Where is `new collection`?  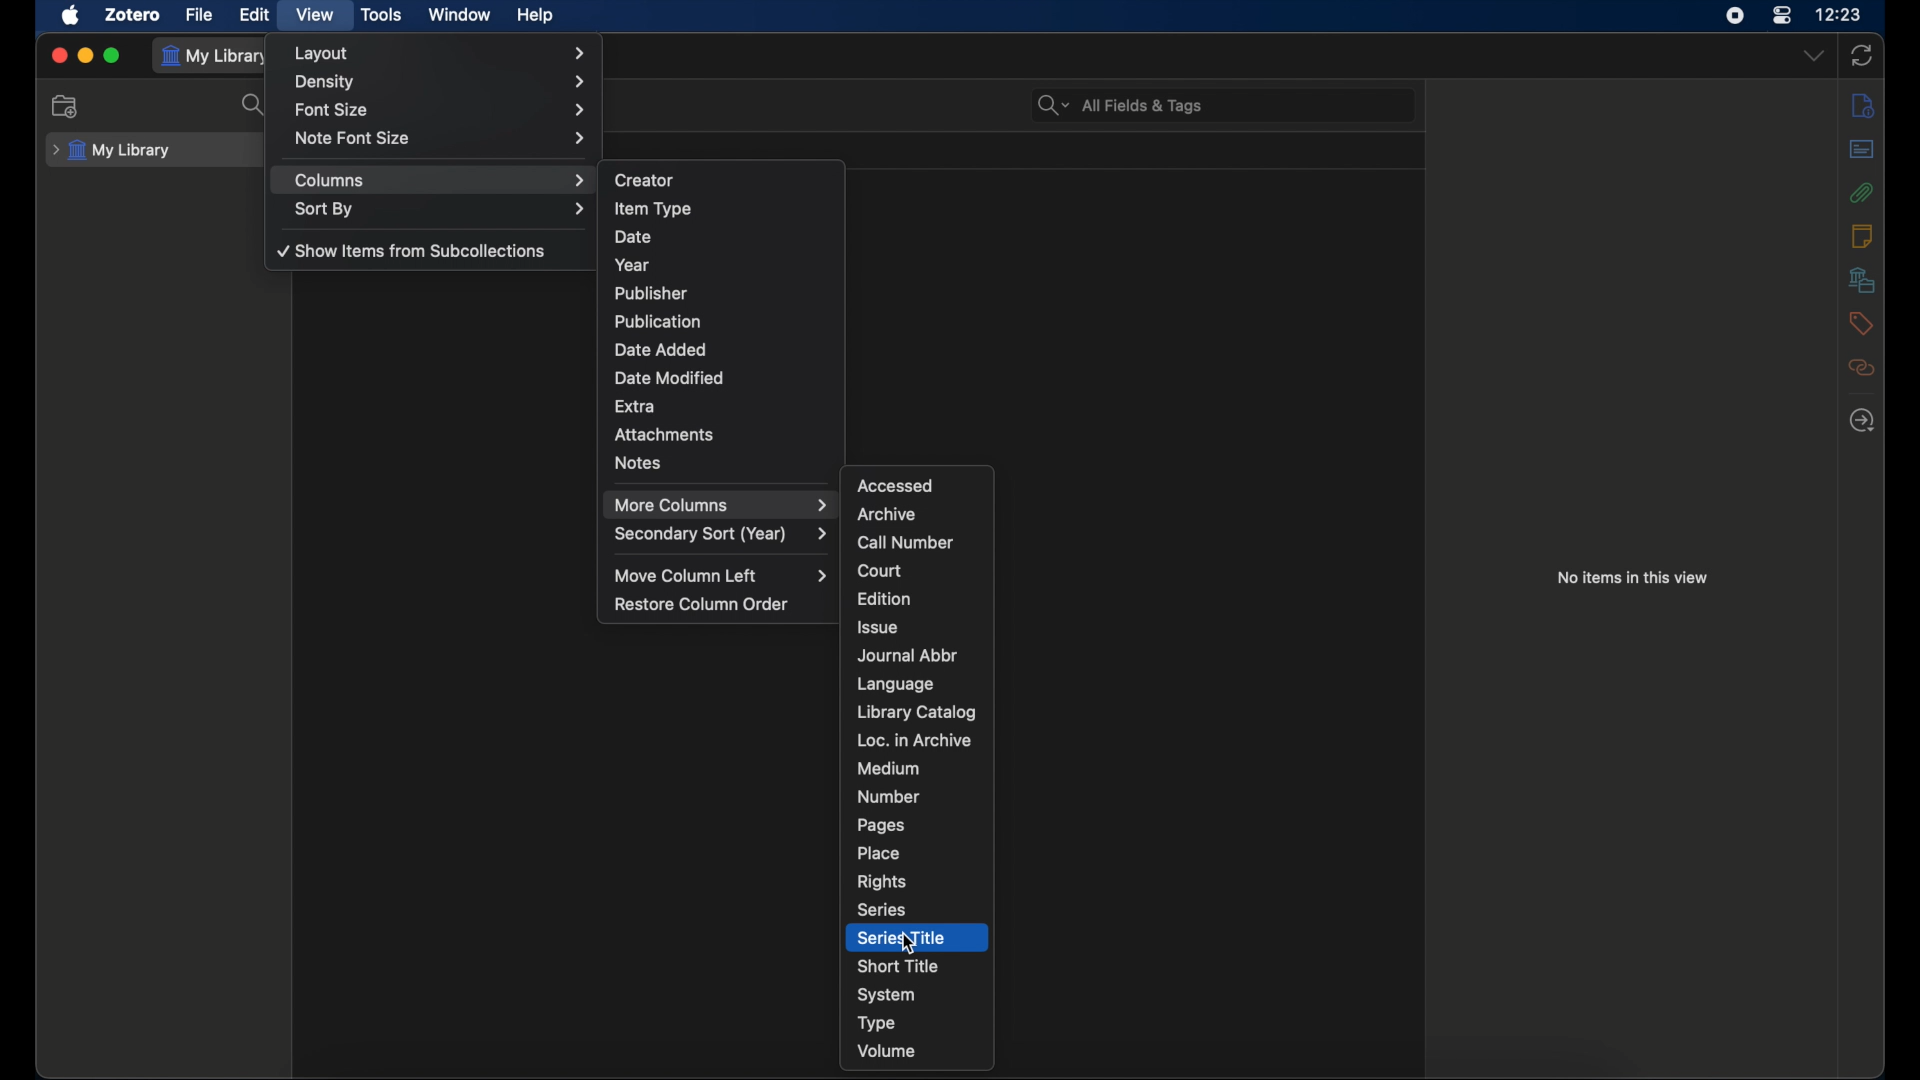
new collection is located at coordinates (65, 106).